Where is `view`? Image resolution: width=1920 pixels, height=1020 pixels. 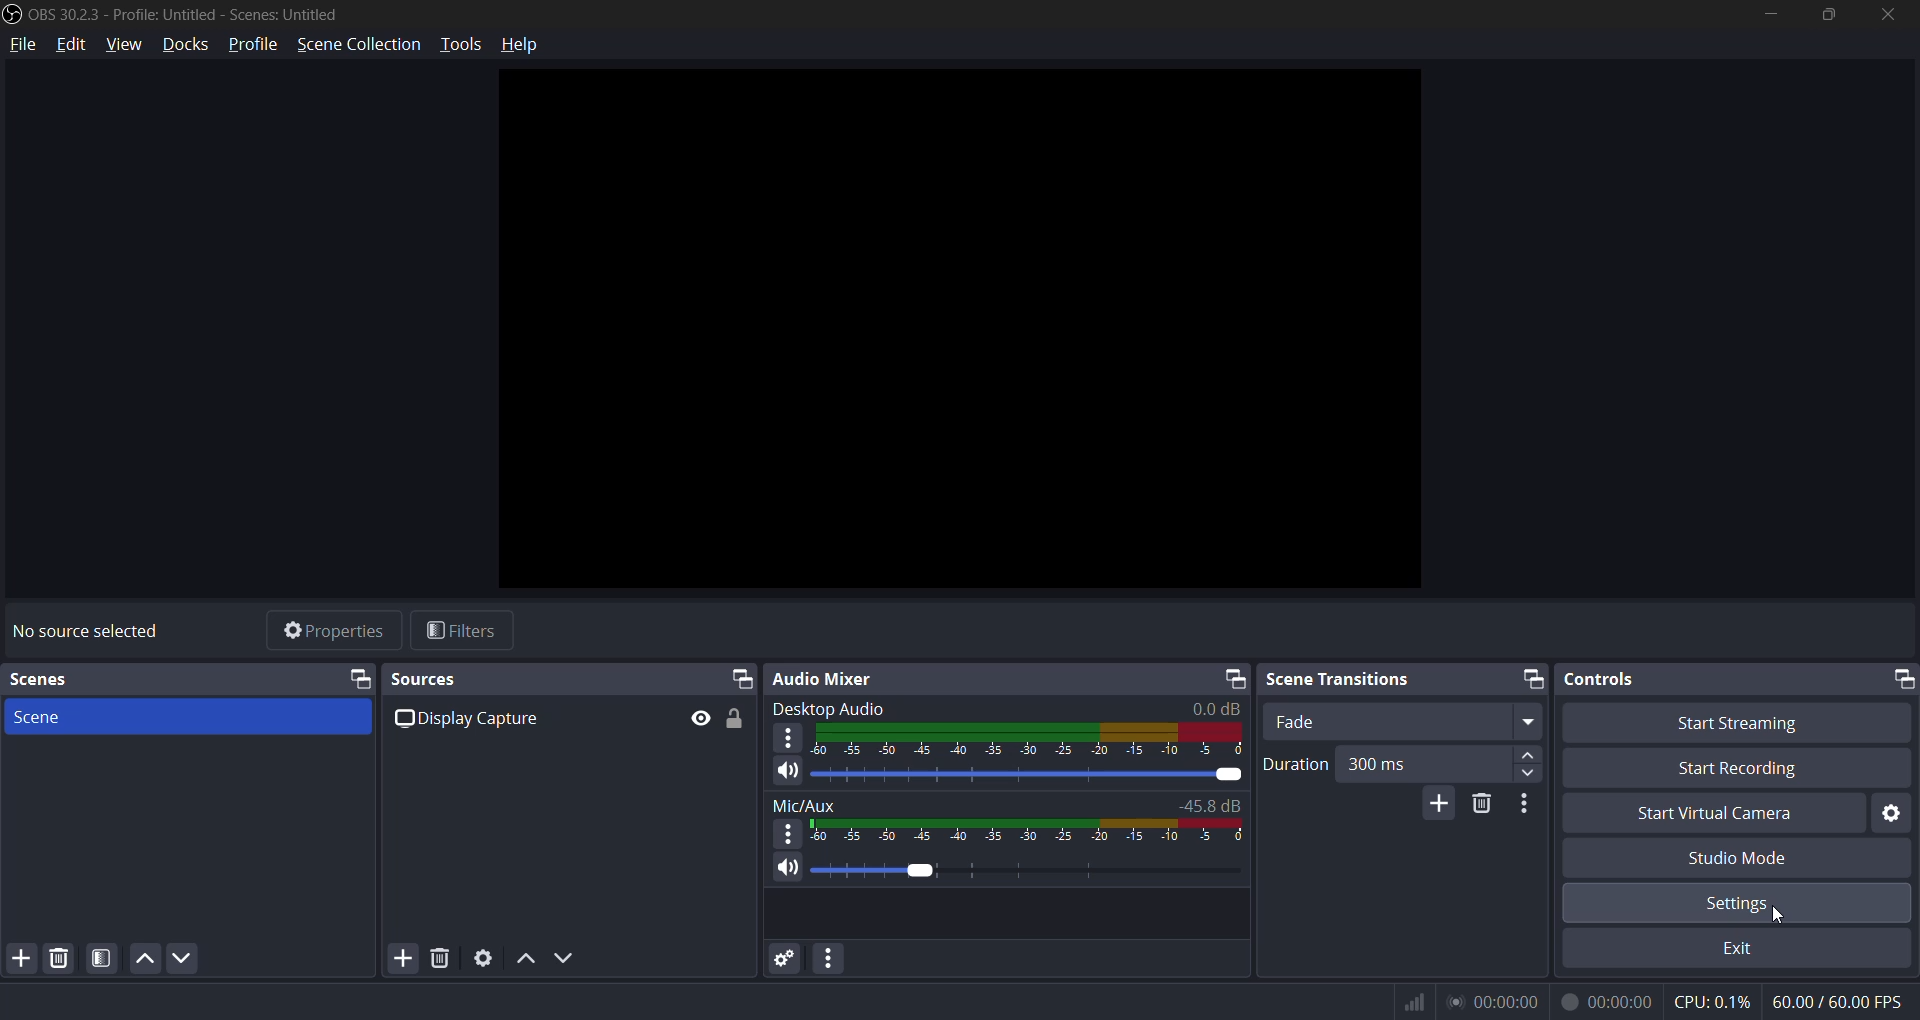
view is located at coordinates (124, 44).